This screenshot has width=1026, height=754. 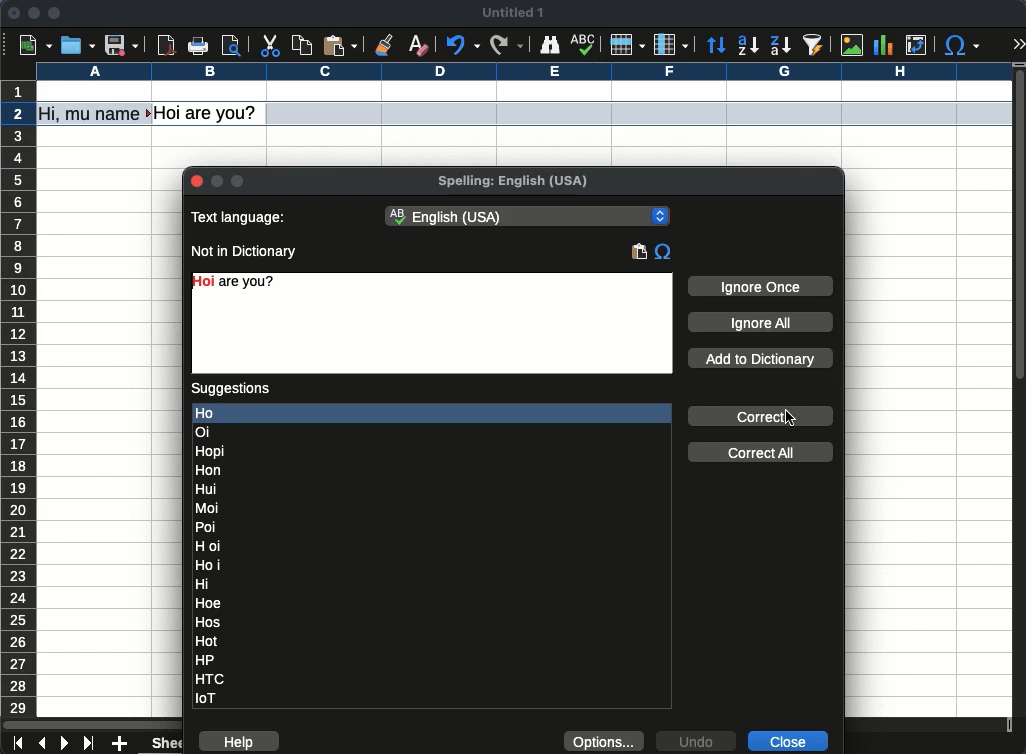 What do you see at coordinates (204, 583) in the screenshot?
I see `Hi` at bounding box center [204, 583].